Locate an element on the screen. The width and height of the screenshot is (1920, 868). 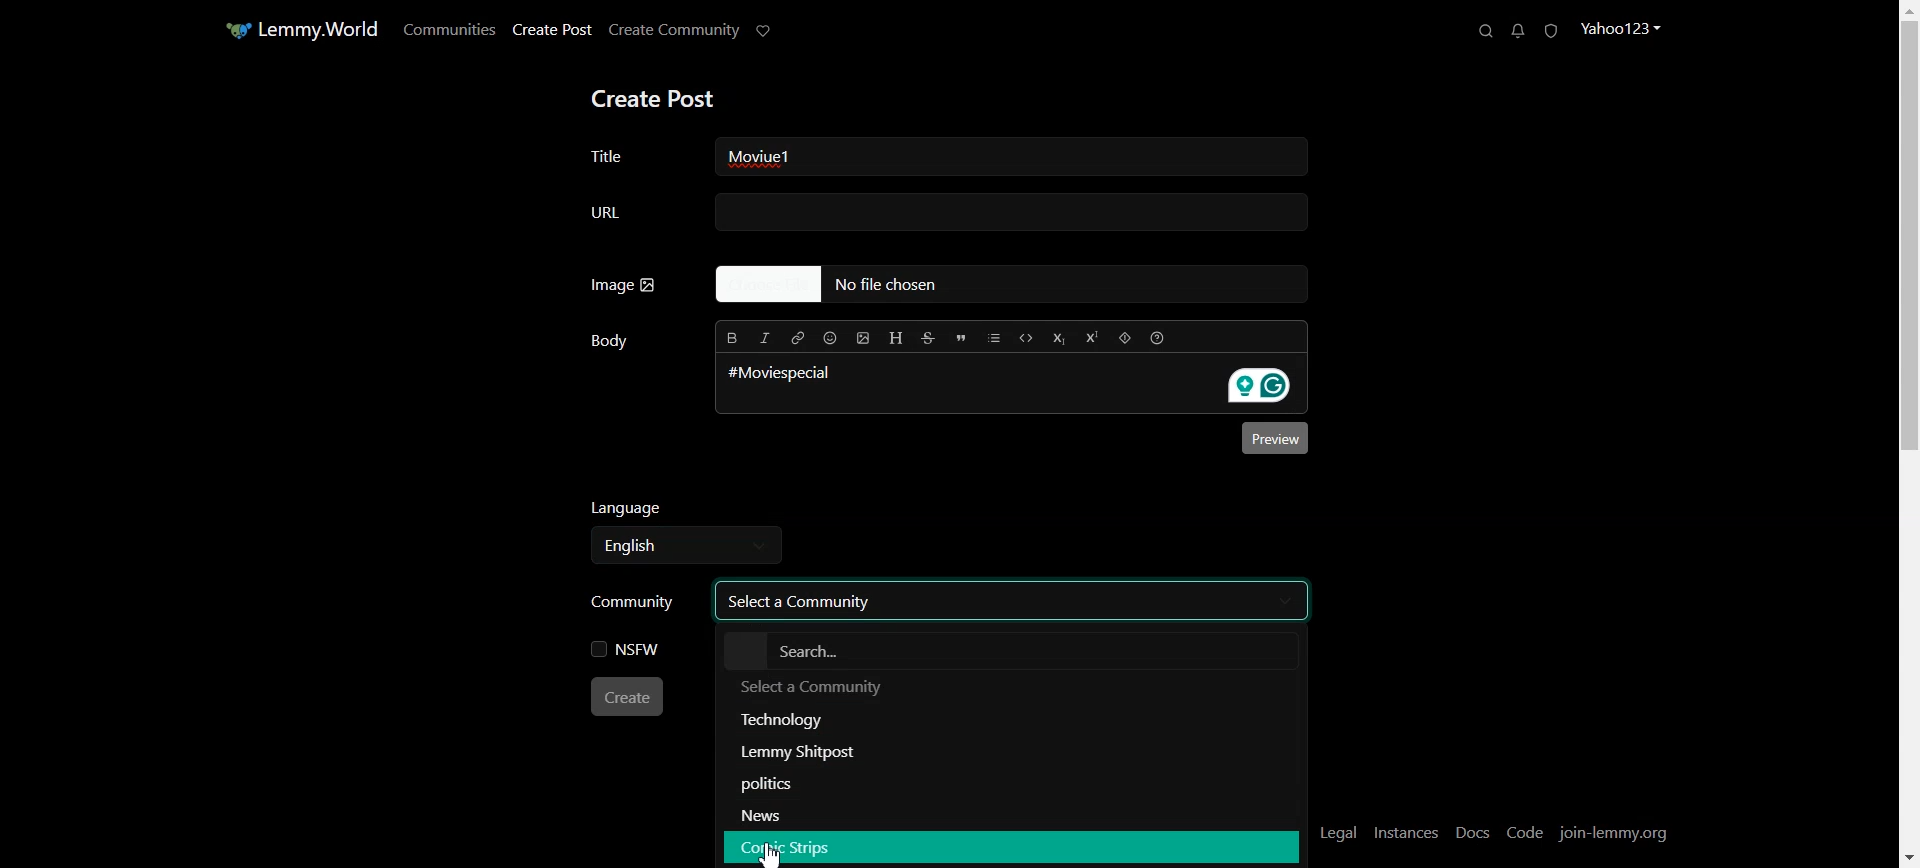
Unread Report is located at coordinates (1552, 31).